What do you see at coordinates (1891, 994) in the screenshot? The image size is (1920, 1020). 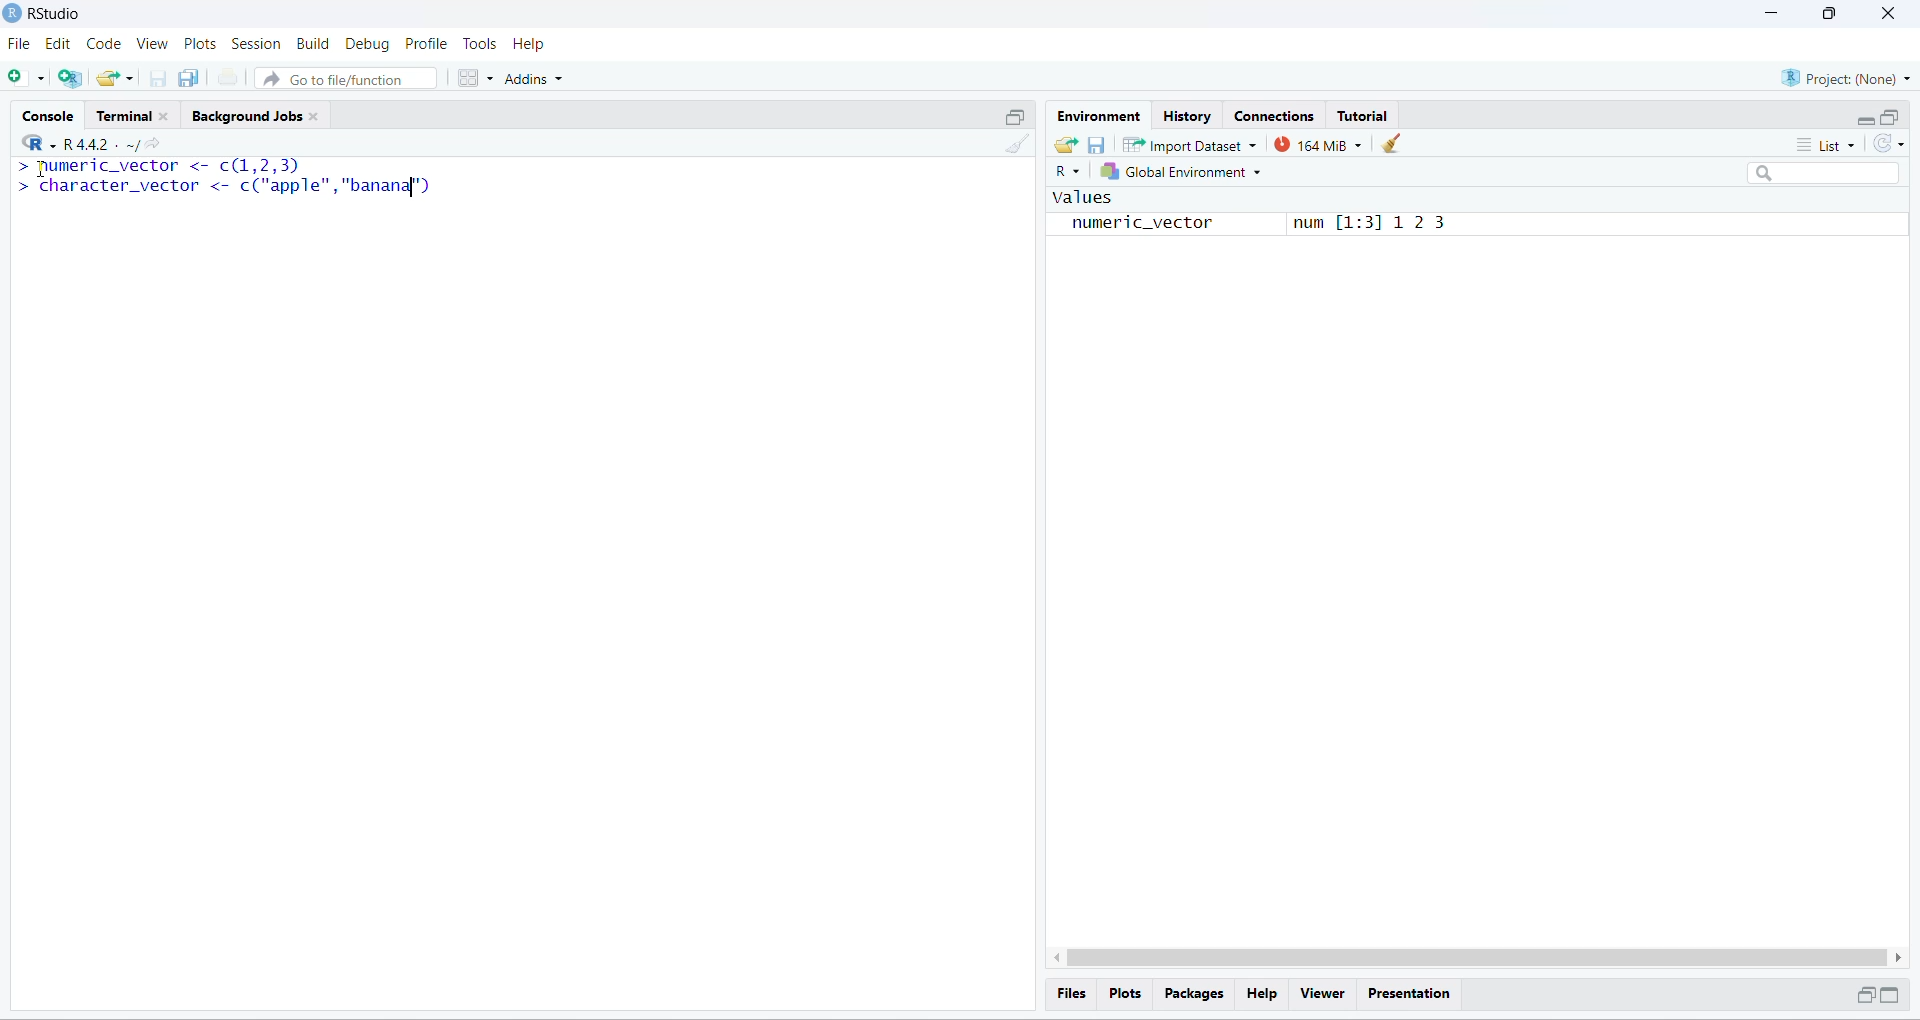 I see `maximize` at bounding box center [1891, 994].